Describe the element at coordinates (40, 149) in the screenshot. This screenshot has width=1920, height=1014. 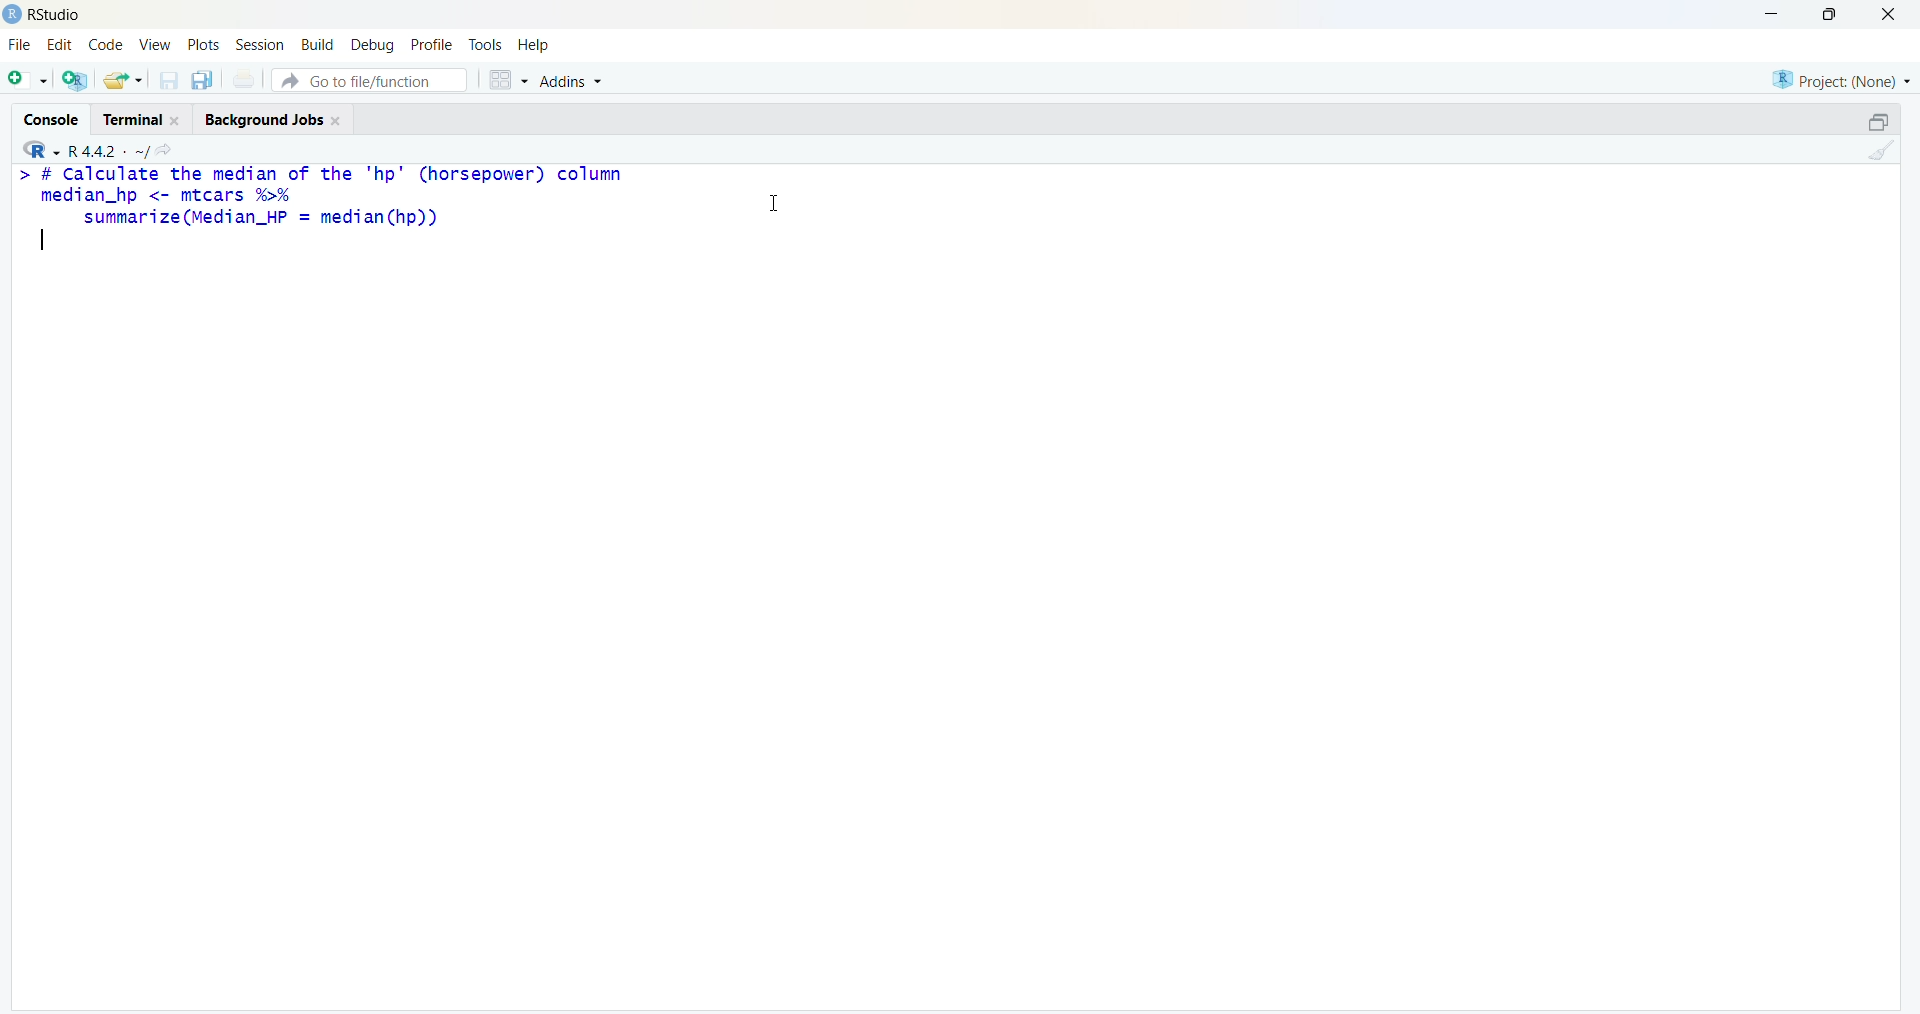
I see `R` at that location.